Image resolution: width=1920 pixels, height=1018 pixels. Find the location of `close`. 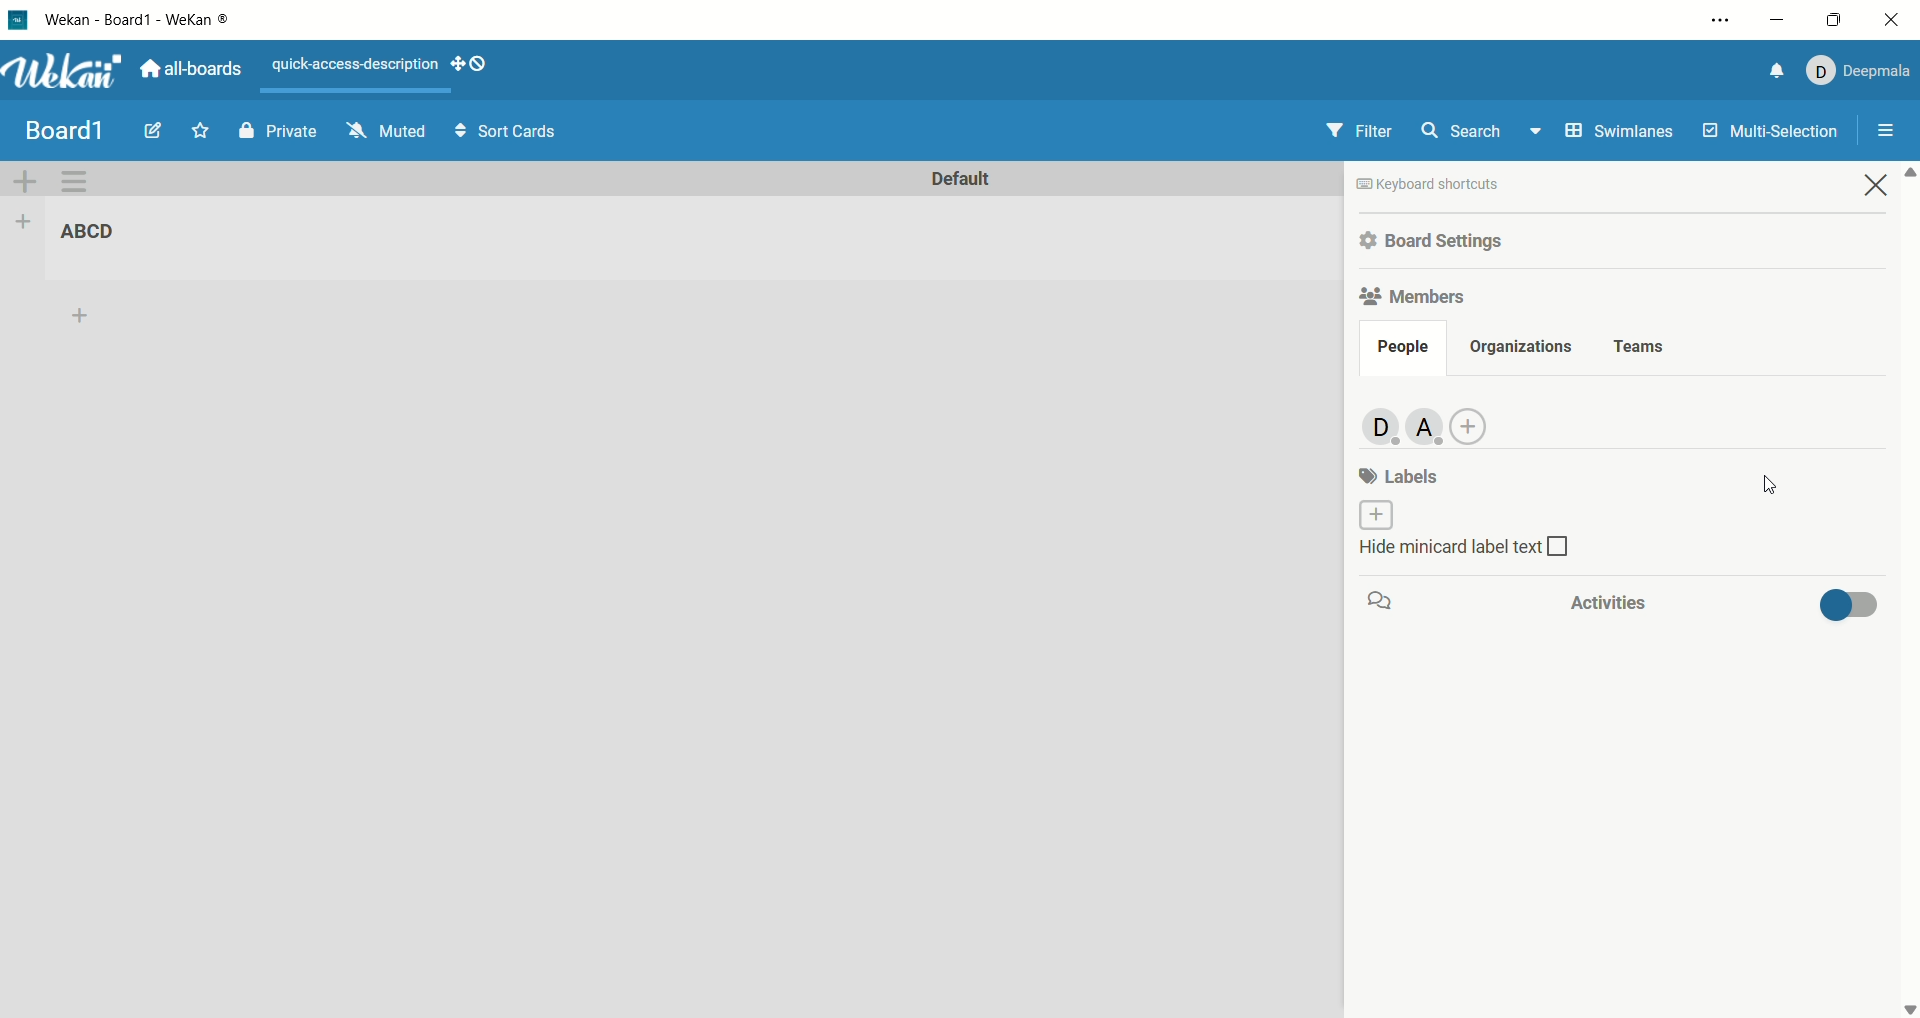

close is located at coordinates (1877, 184).